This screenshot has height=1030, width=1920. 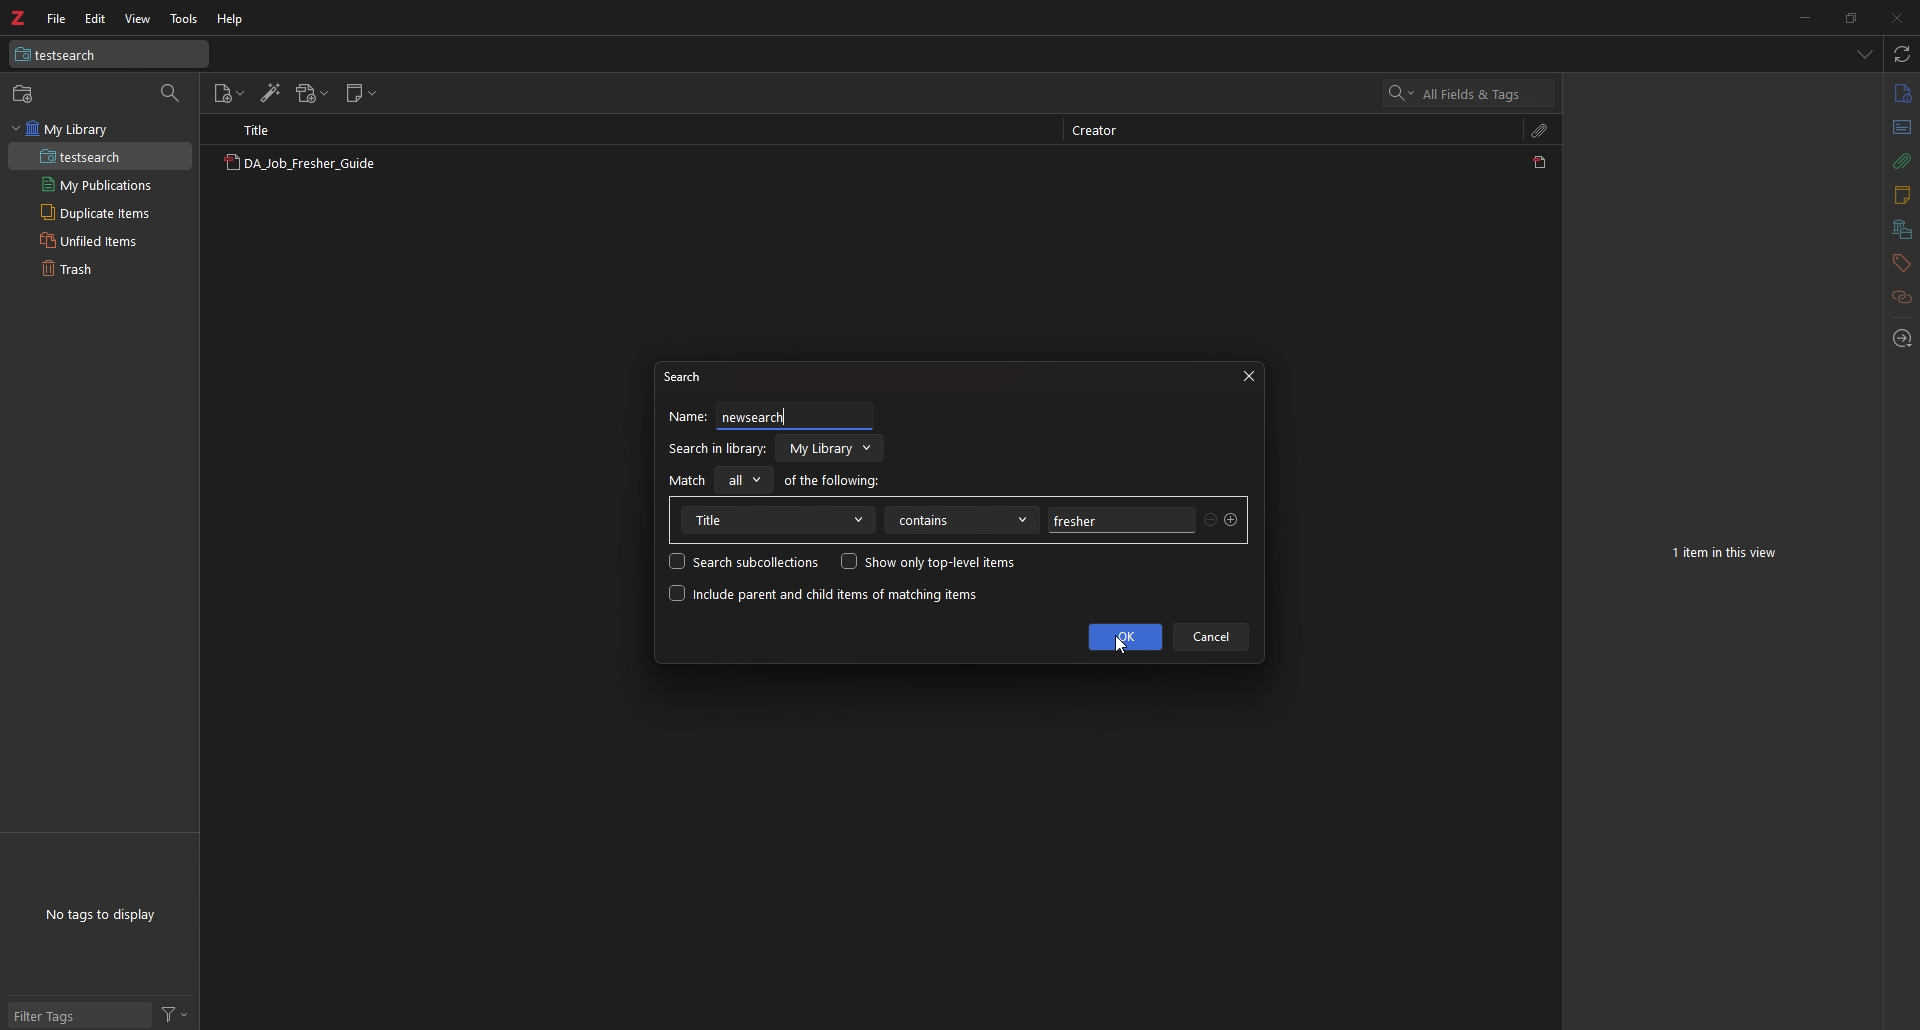 I want to click on title, so click(x=267, y=130).